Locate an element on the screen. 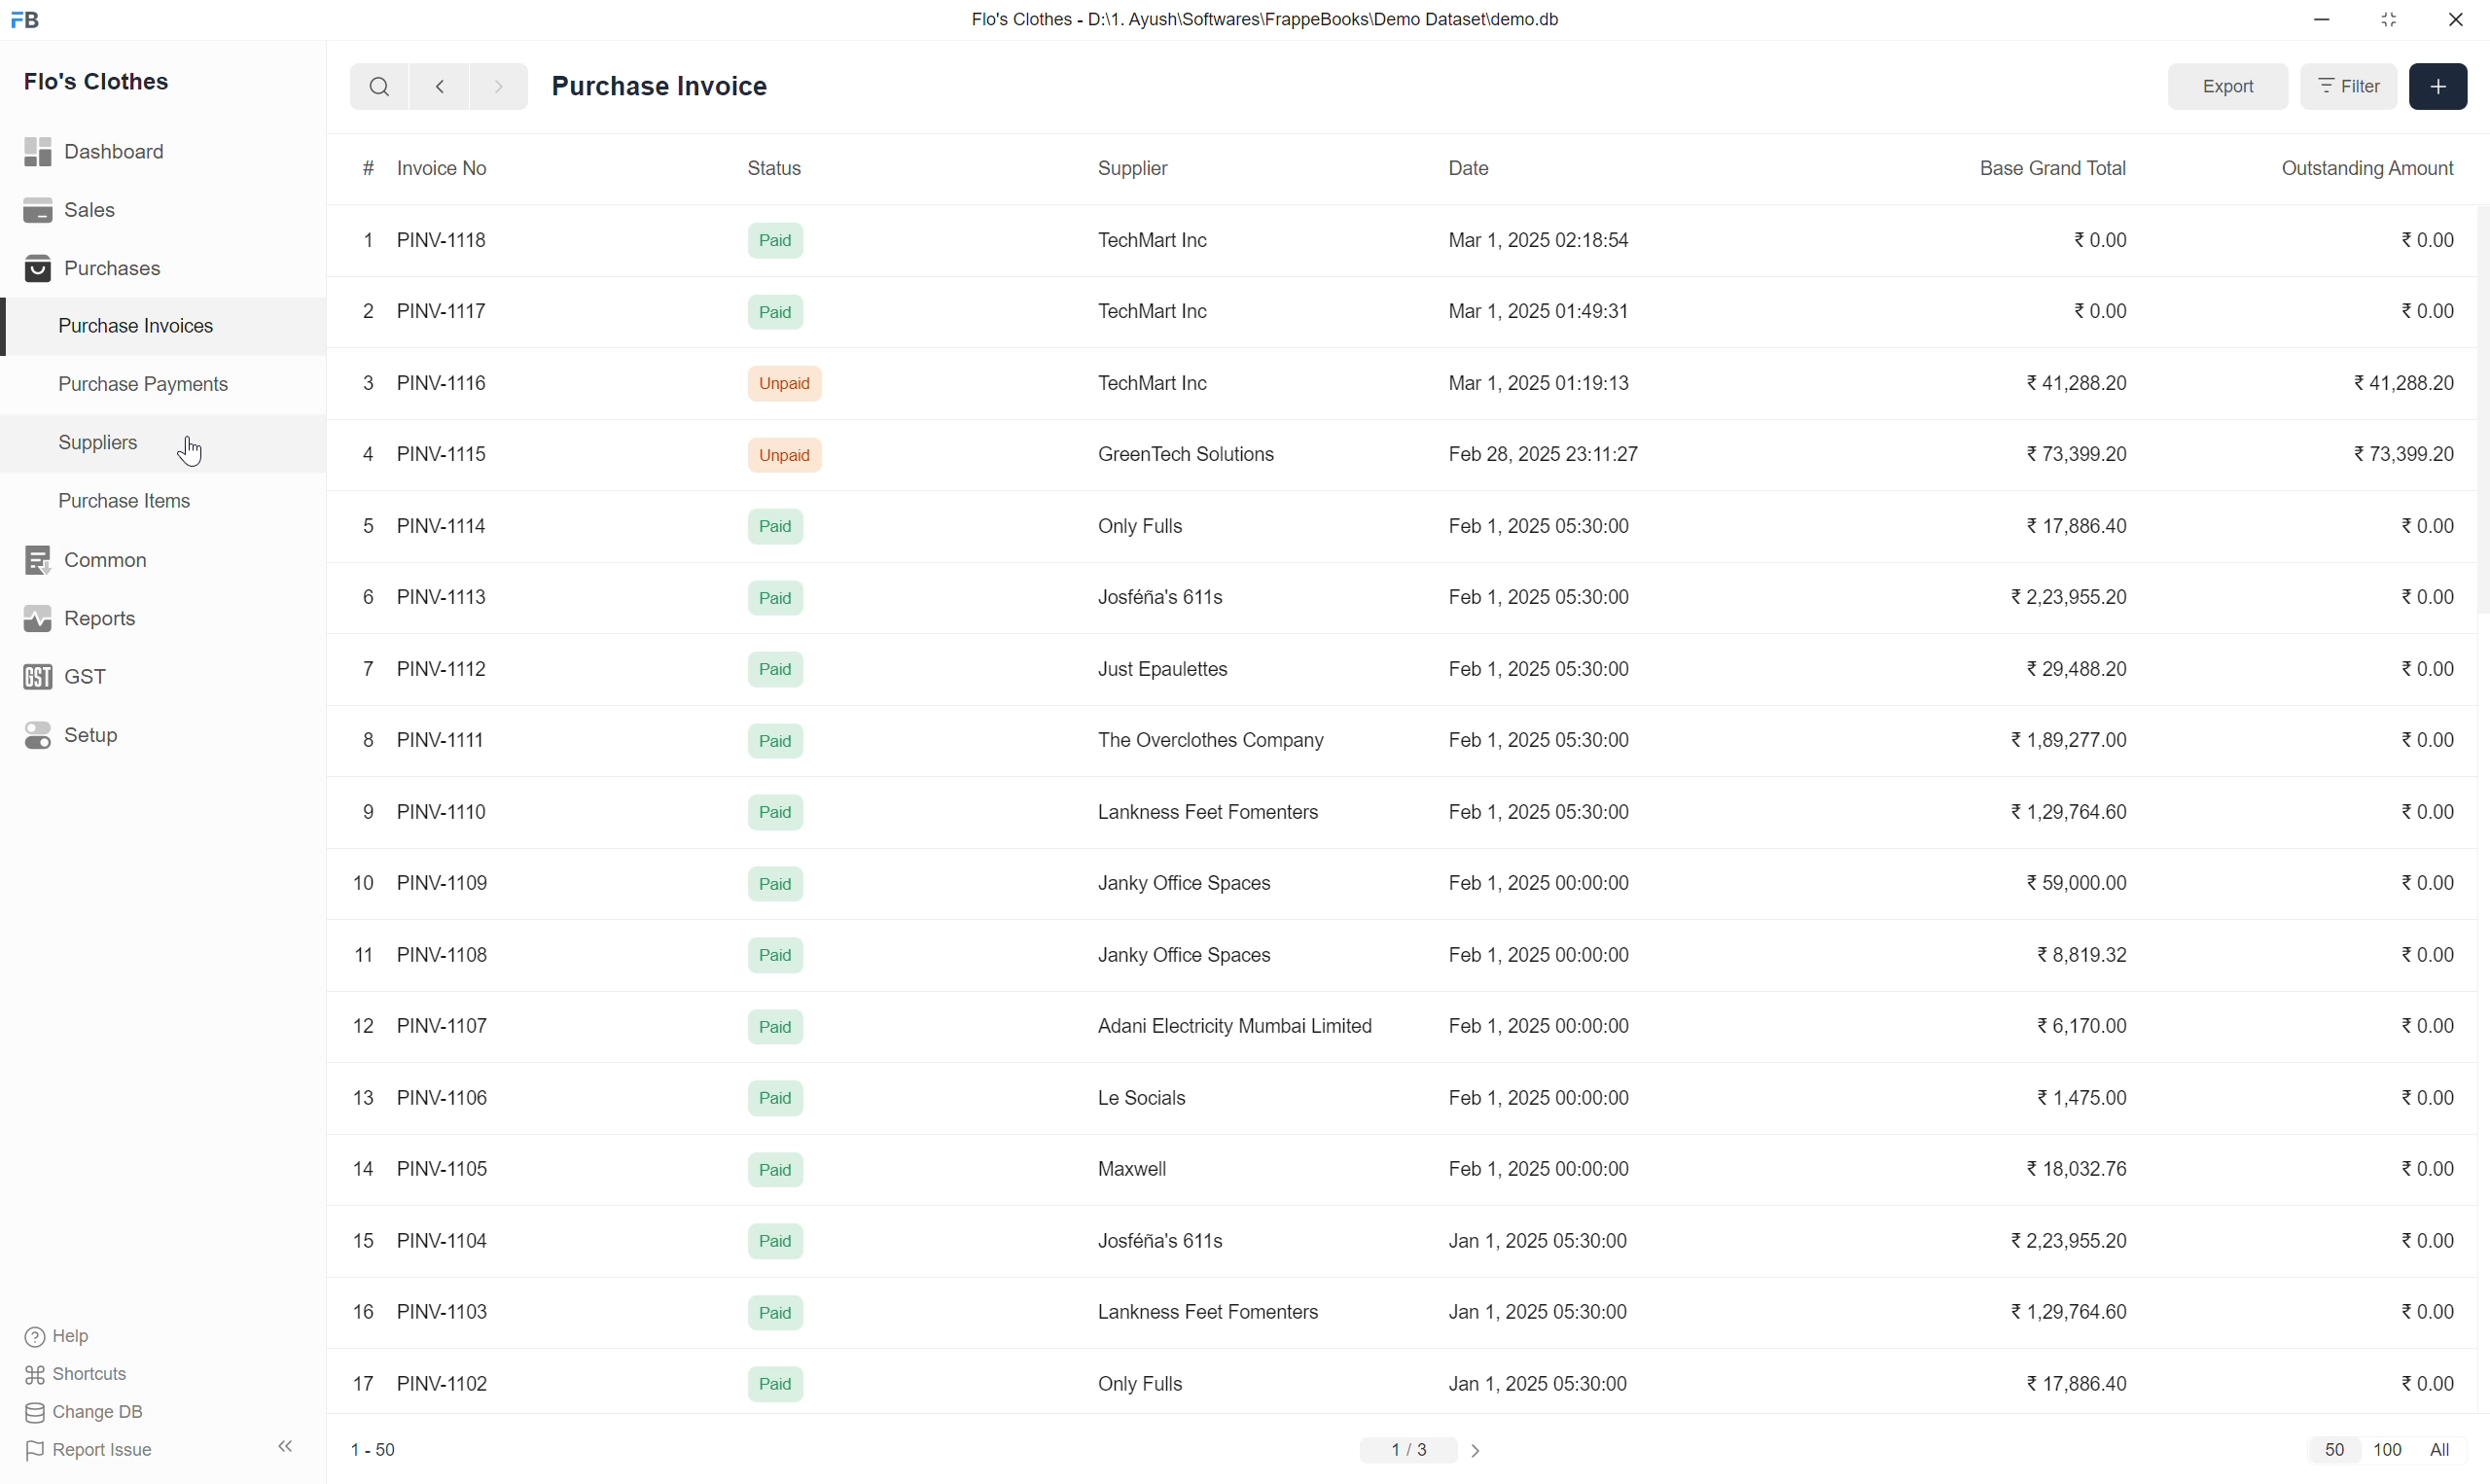 This screenshot has height=1484, width=2490. 13 PINV-1106 is located at coordinates (416, 1091).